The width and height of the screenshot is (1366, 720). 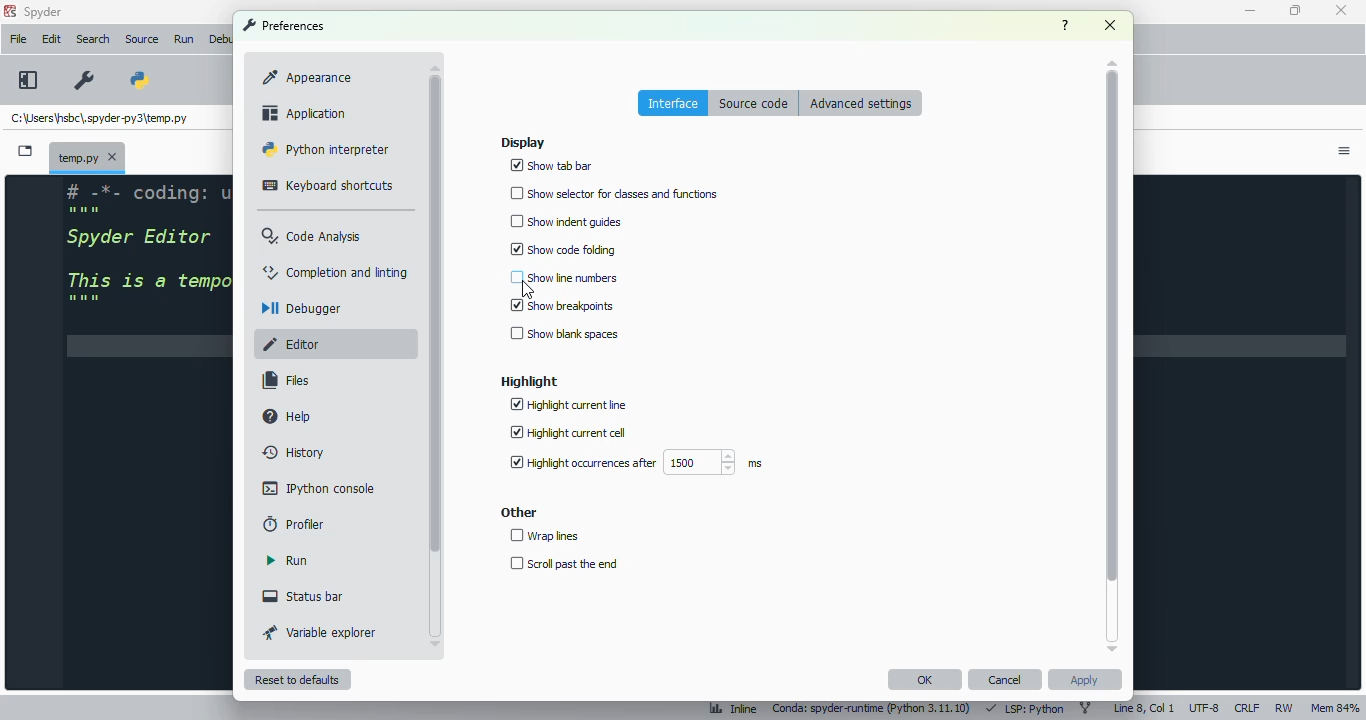 What do you see at coordinates (860, 103) in the screenshot?
I see `advanced settings` at bounding box center [860, 103].